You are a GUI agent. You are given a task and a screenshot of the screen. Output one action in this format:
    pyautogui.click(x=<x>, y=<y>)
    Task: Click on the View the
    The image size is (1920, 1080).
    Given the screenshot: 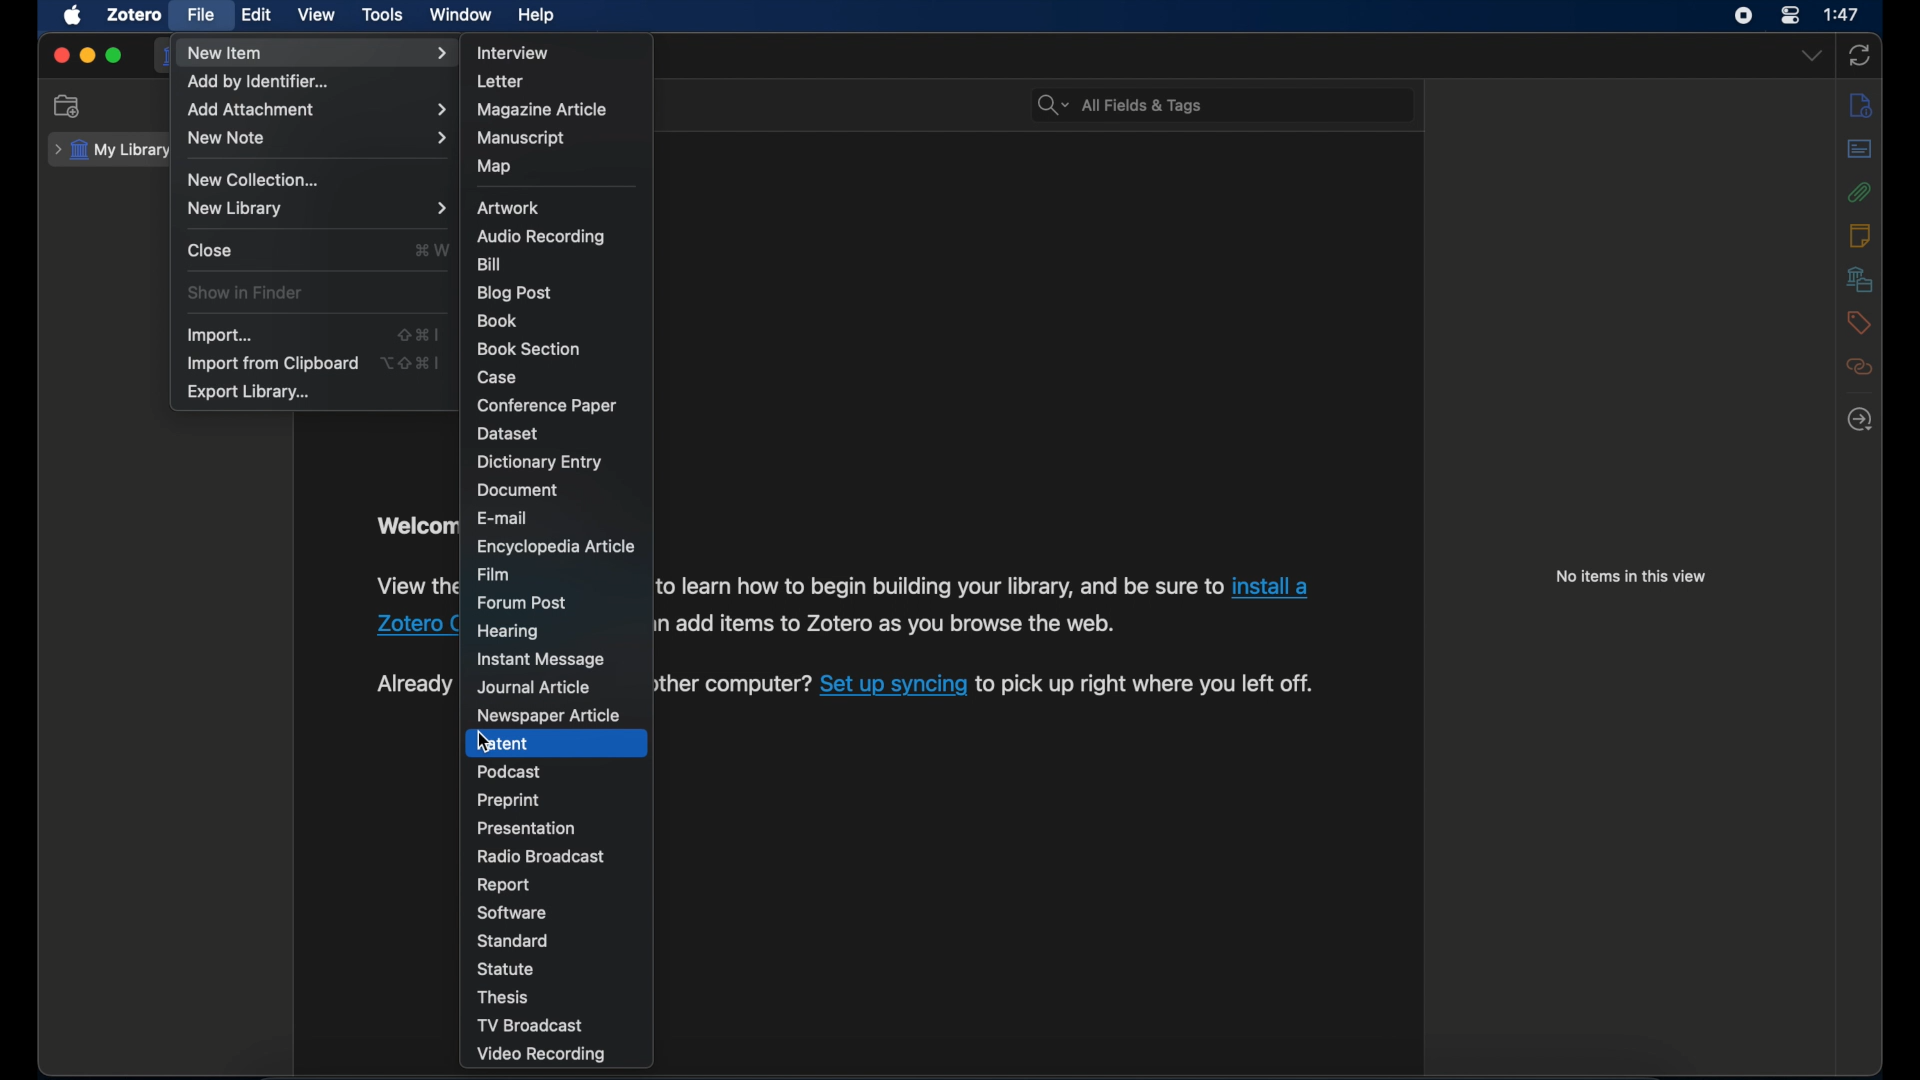 What is the action you would take?
    pyautogui.click(x=419, y=585)
    